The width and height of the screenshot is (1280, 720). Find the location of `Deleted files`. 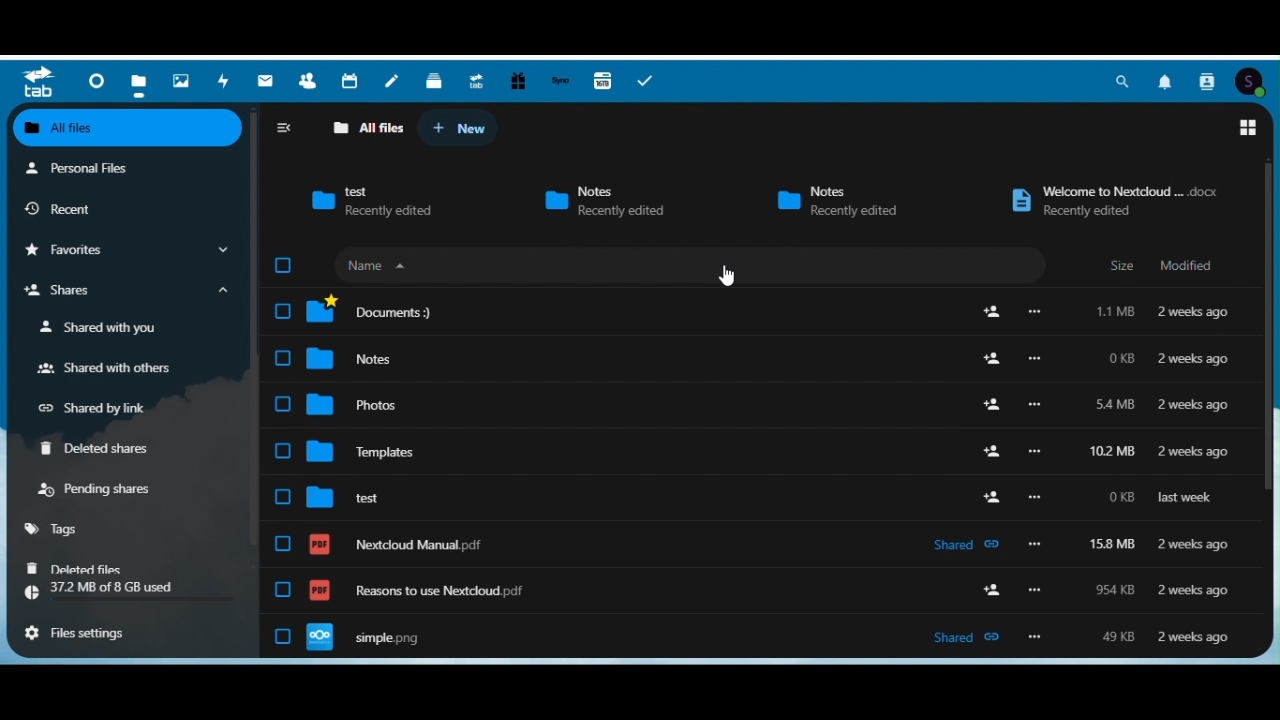

Deleted files is located at coordinates (75, 568).